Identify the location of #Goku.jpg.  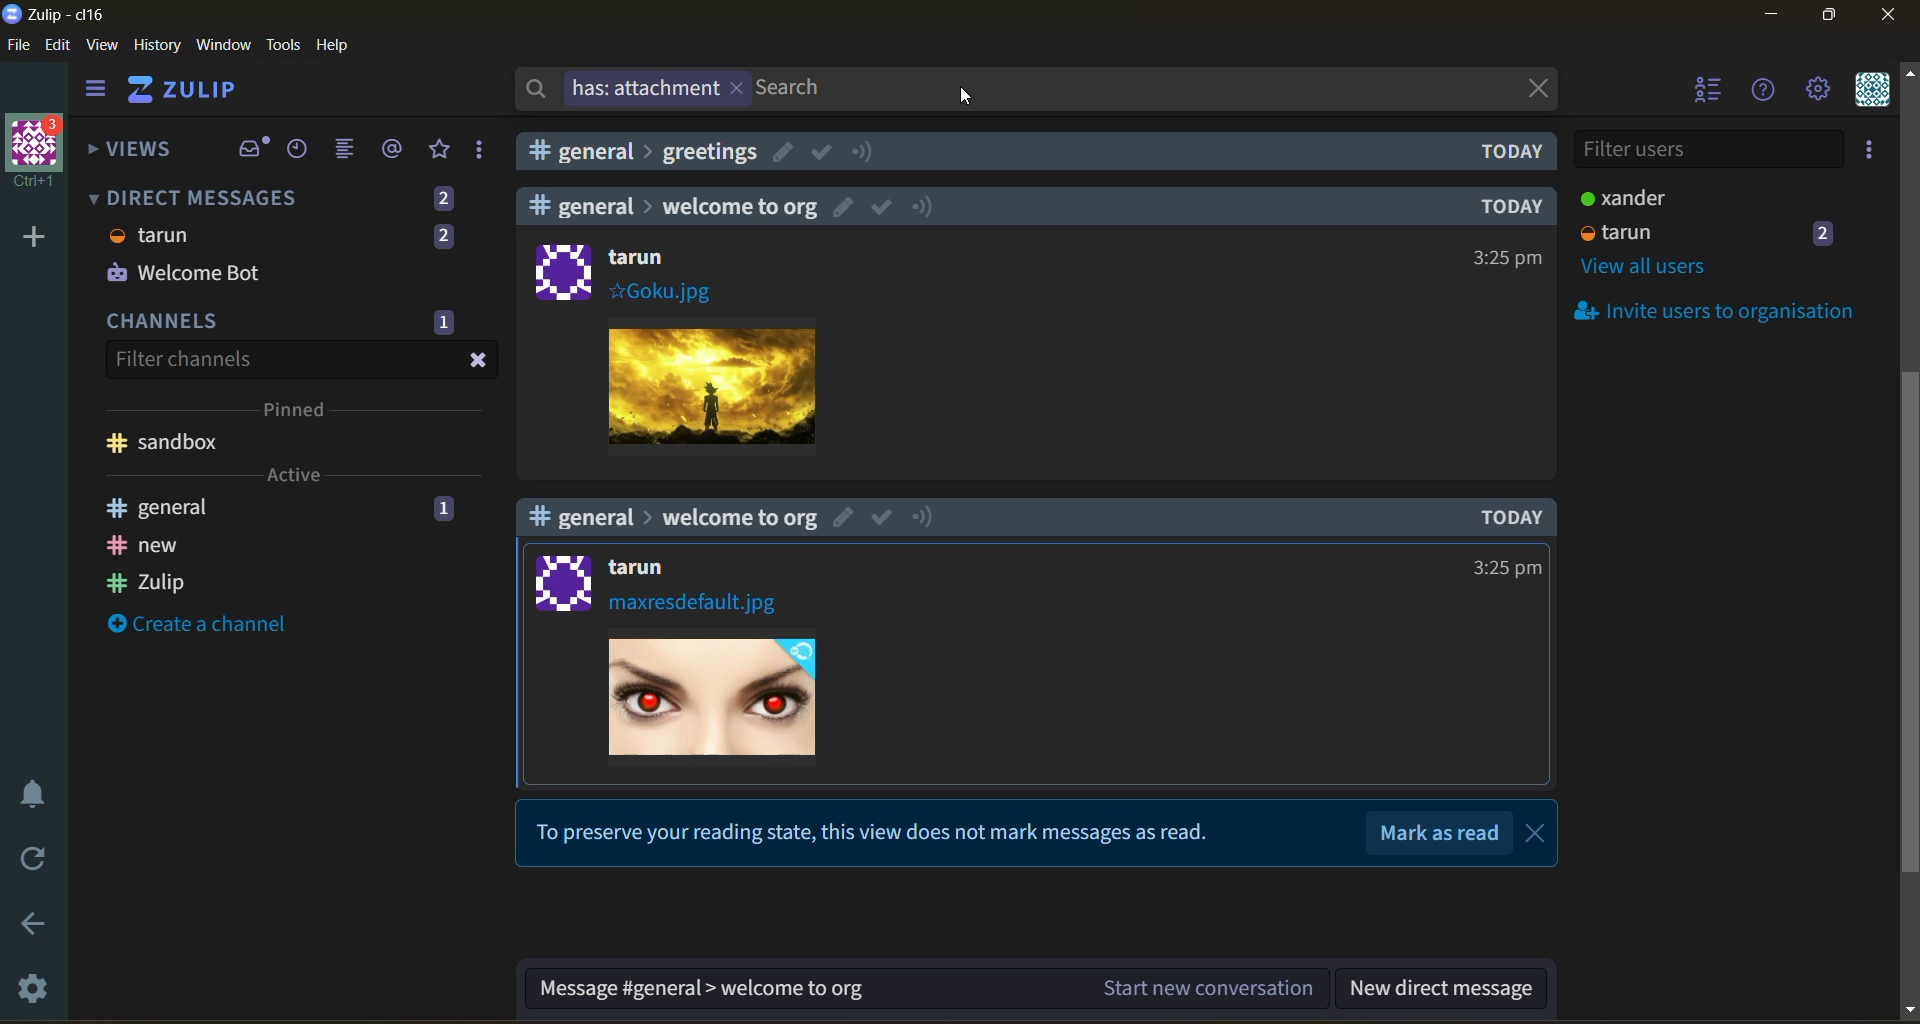
(659, 291).